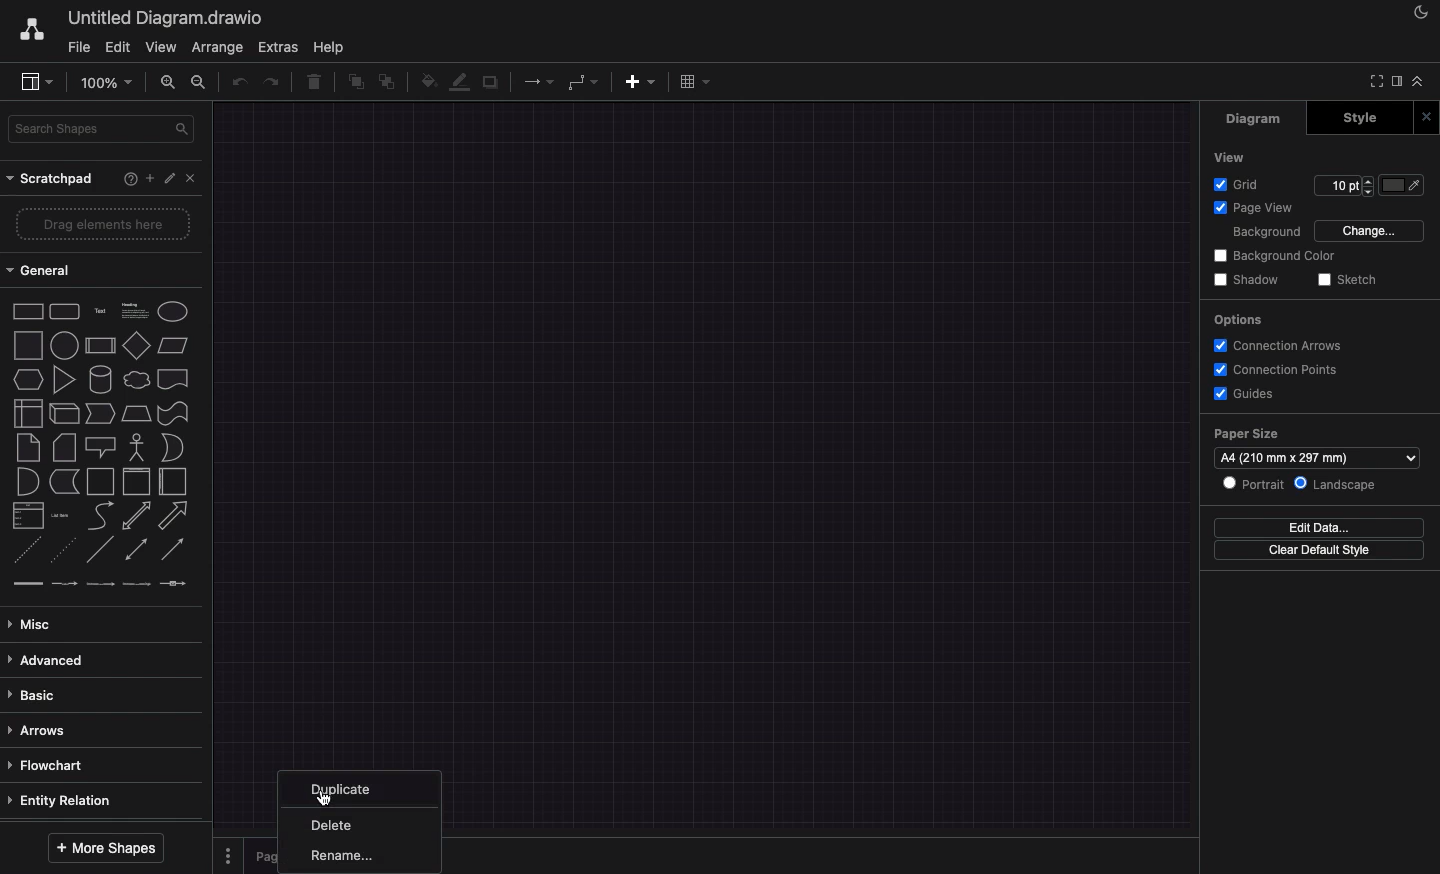 The height and width of the screenshot is (874, 1440). Describe the element at coordinates (1319, 550) in the screenshot. I see `clear default style` at that location.